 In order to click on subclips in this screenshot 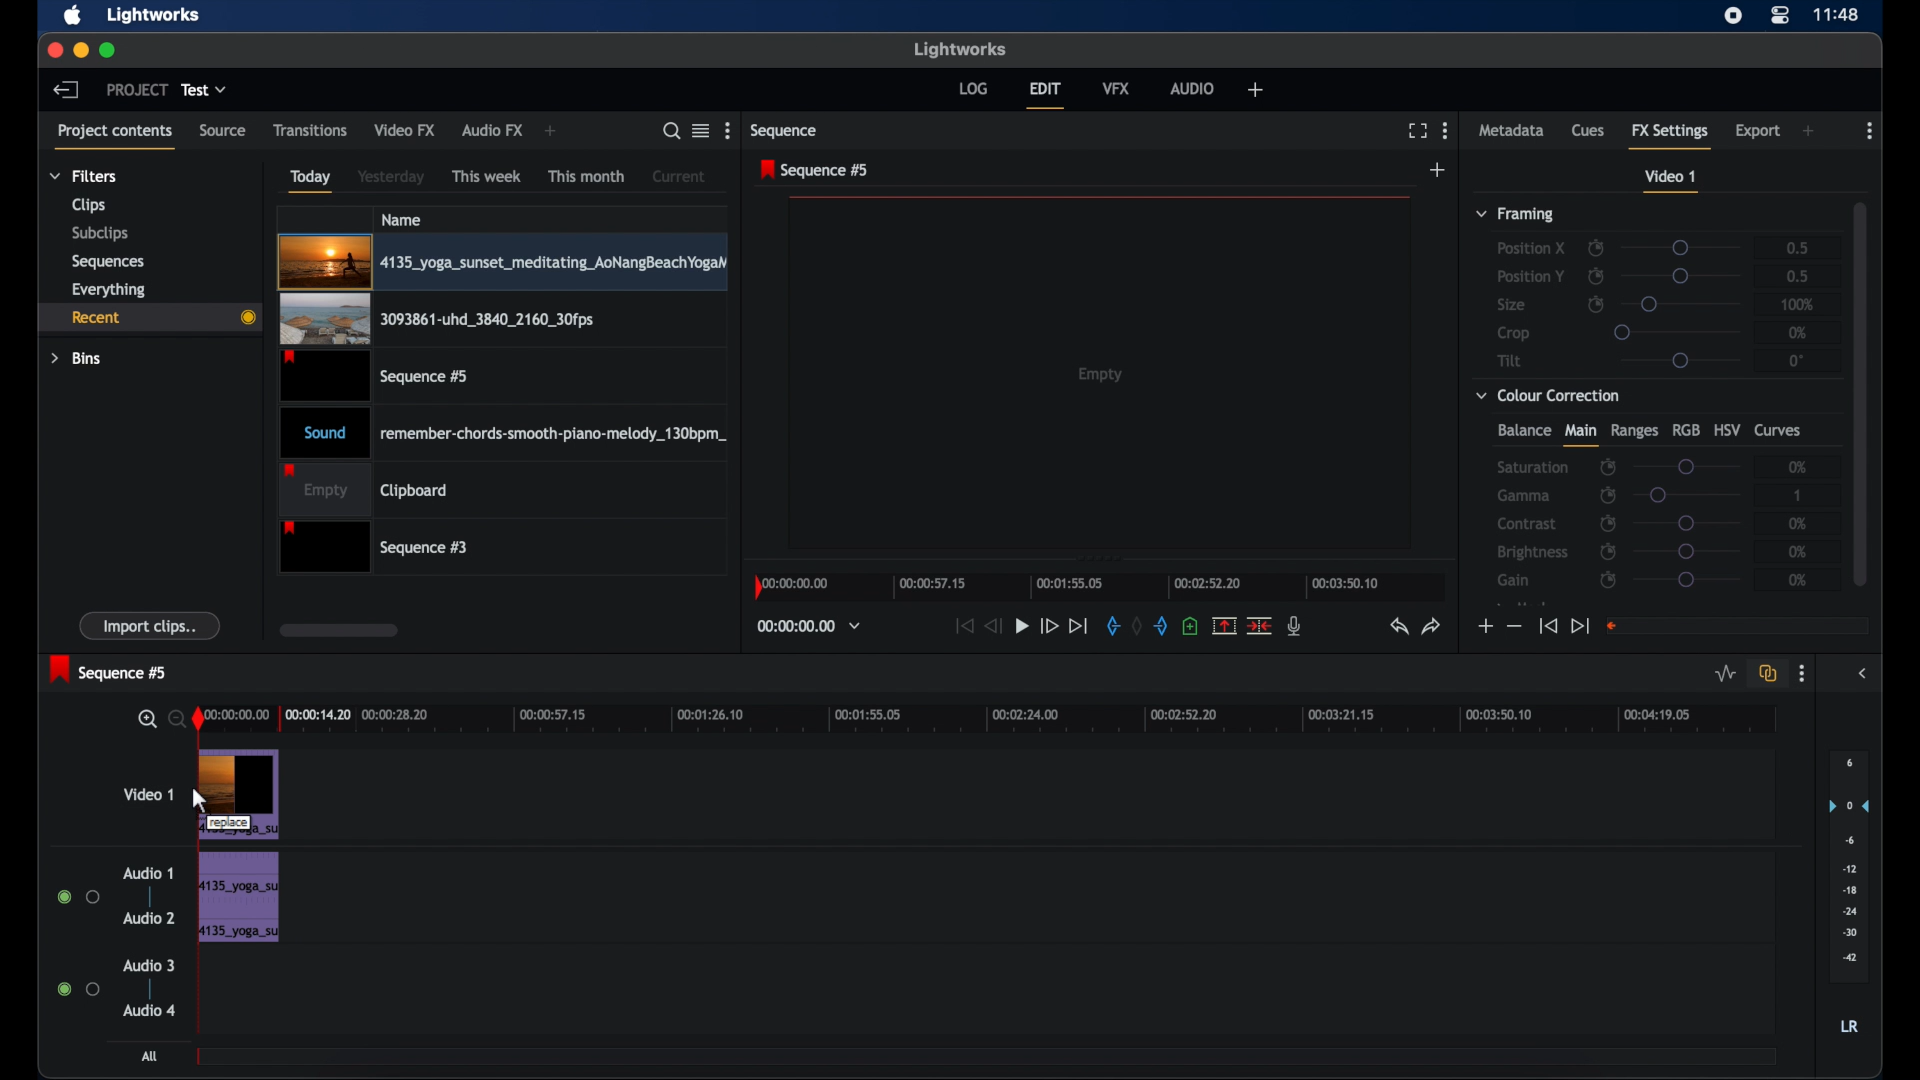, I will do `click(98, 235)`.